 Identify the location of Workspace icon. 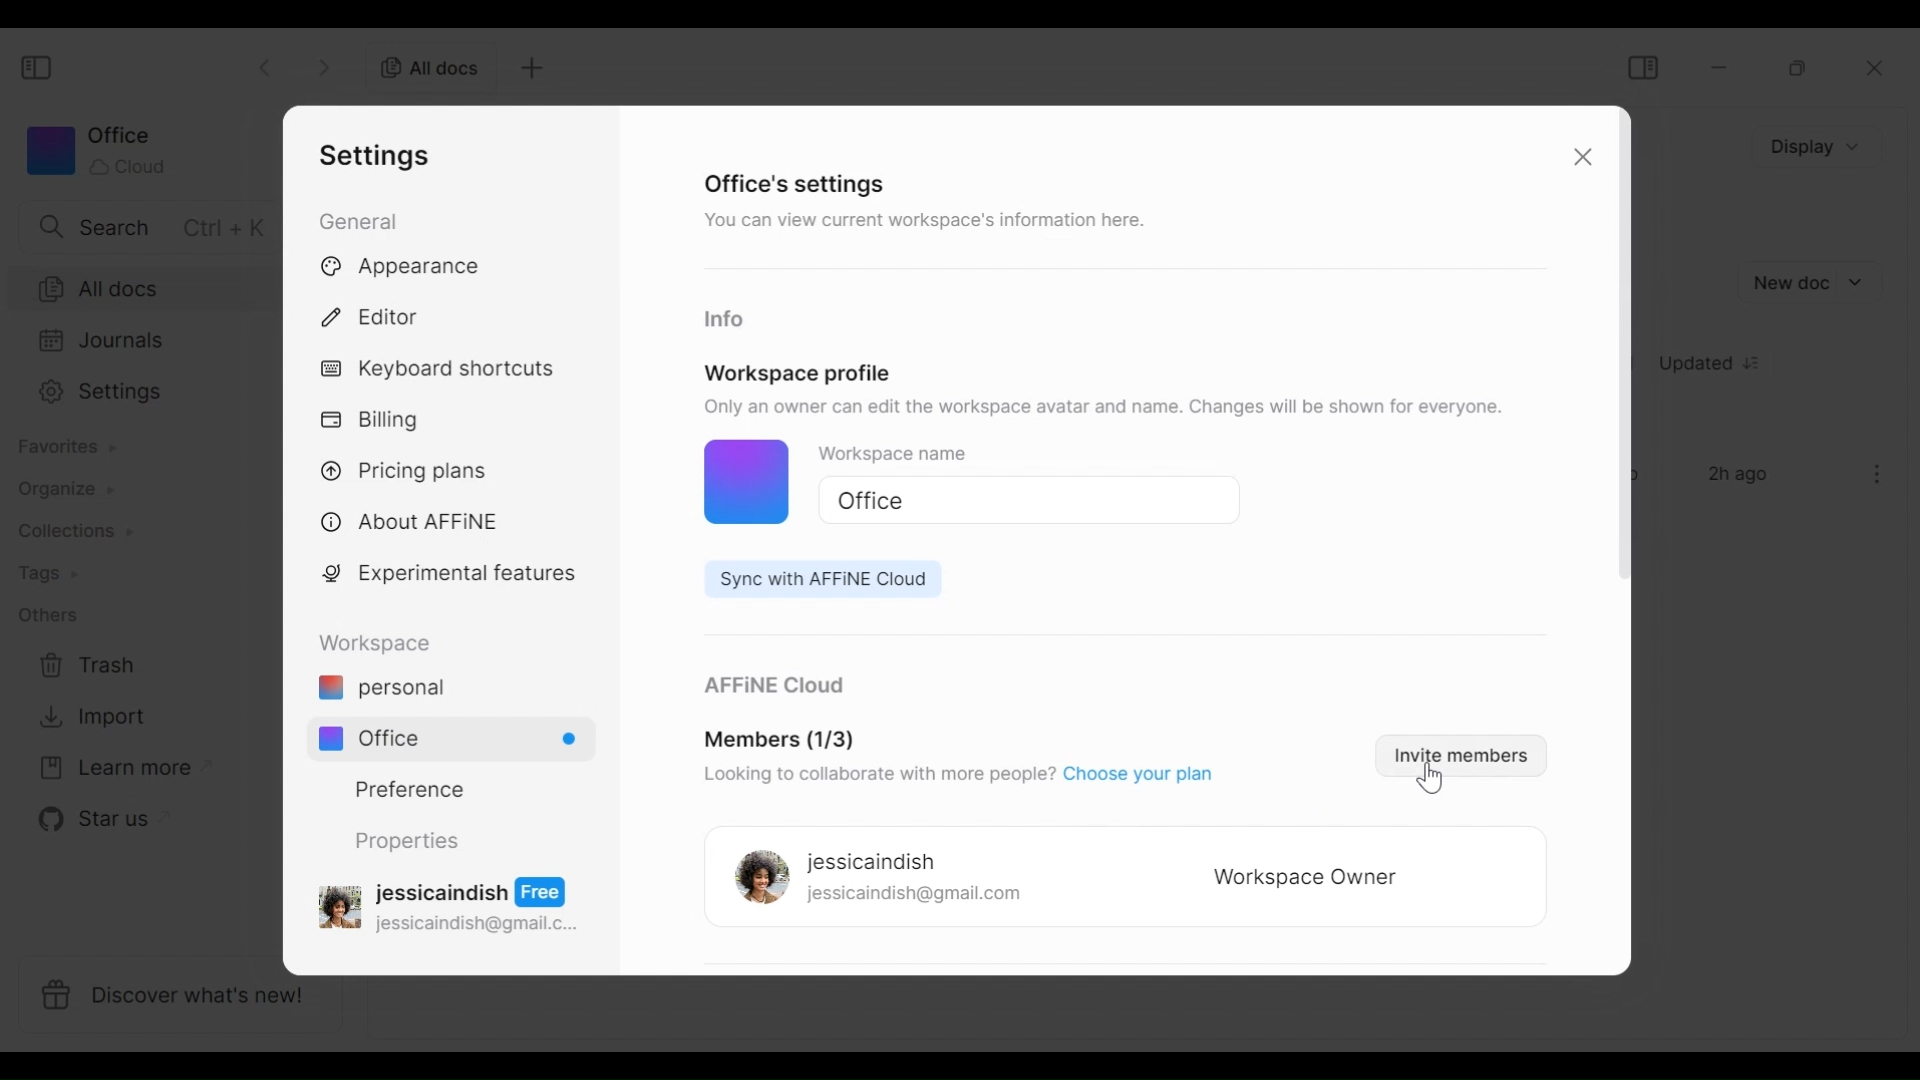
(95, 150).